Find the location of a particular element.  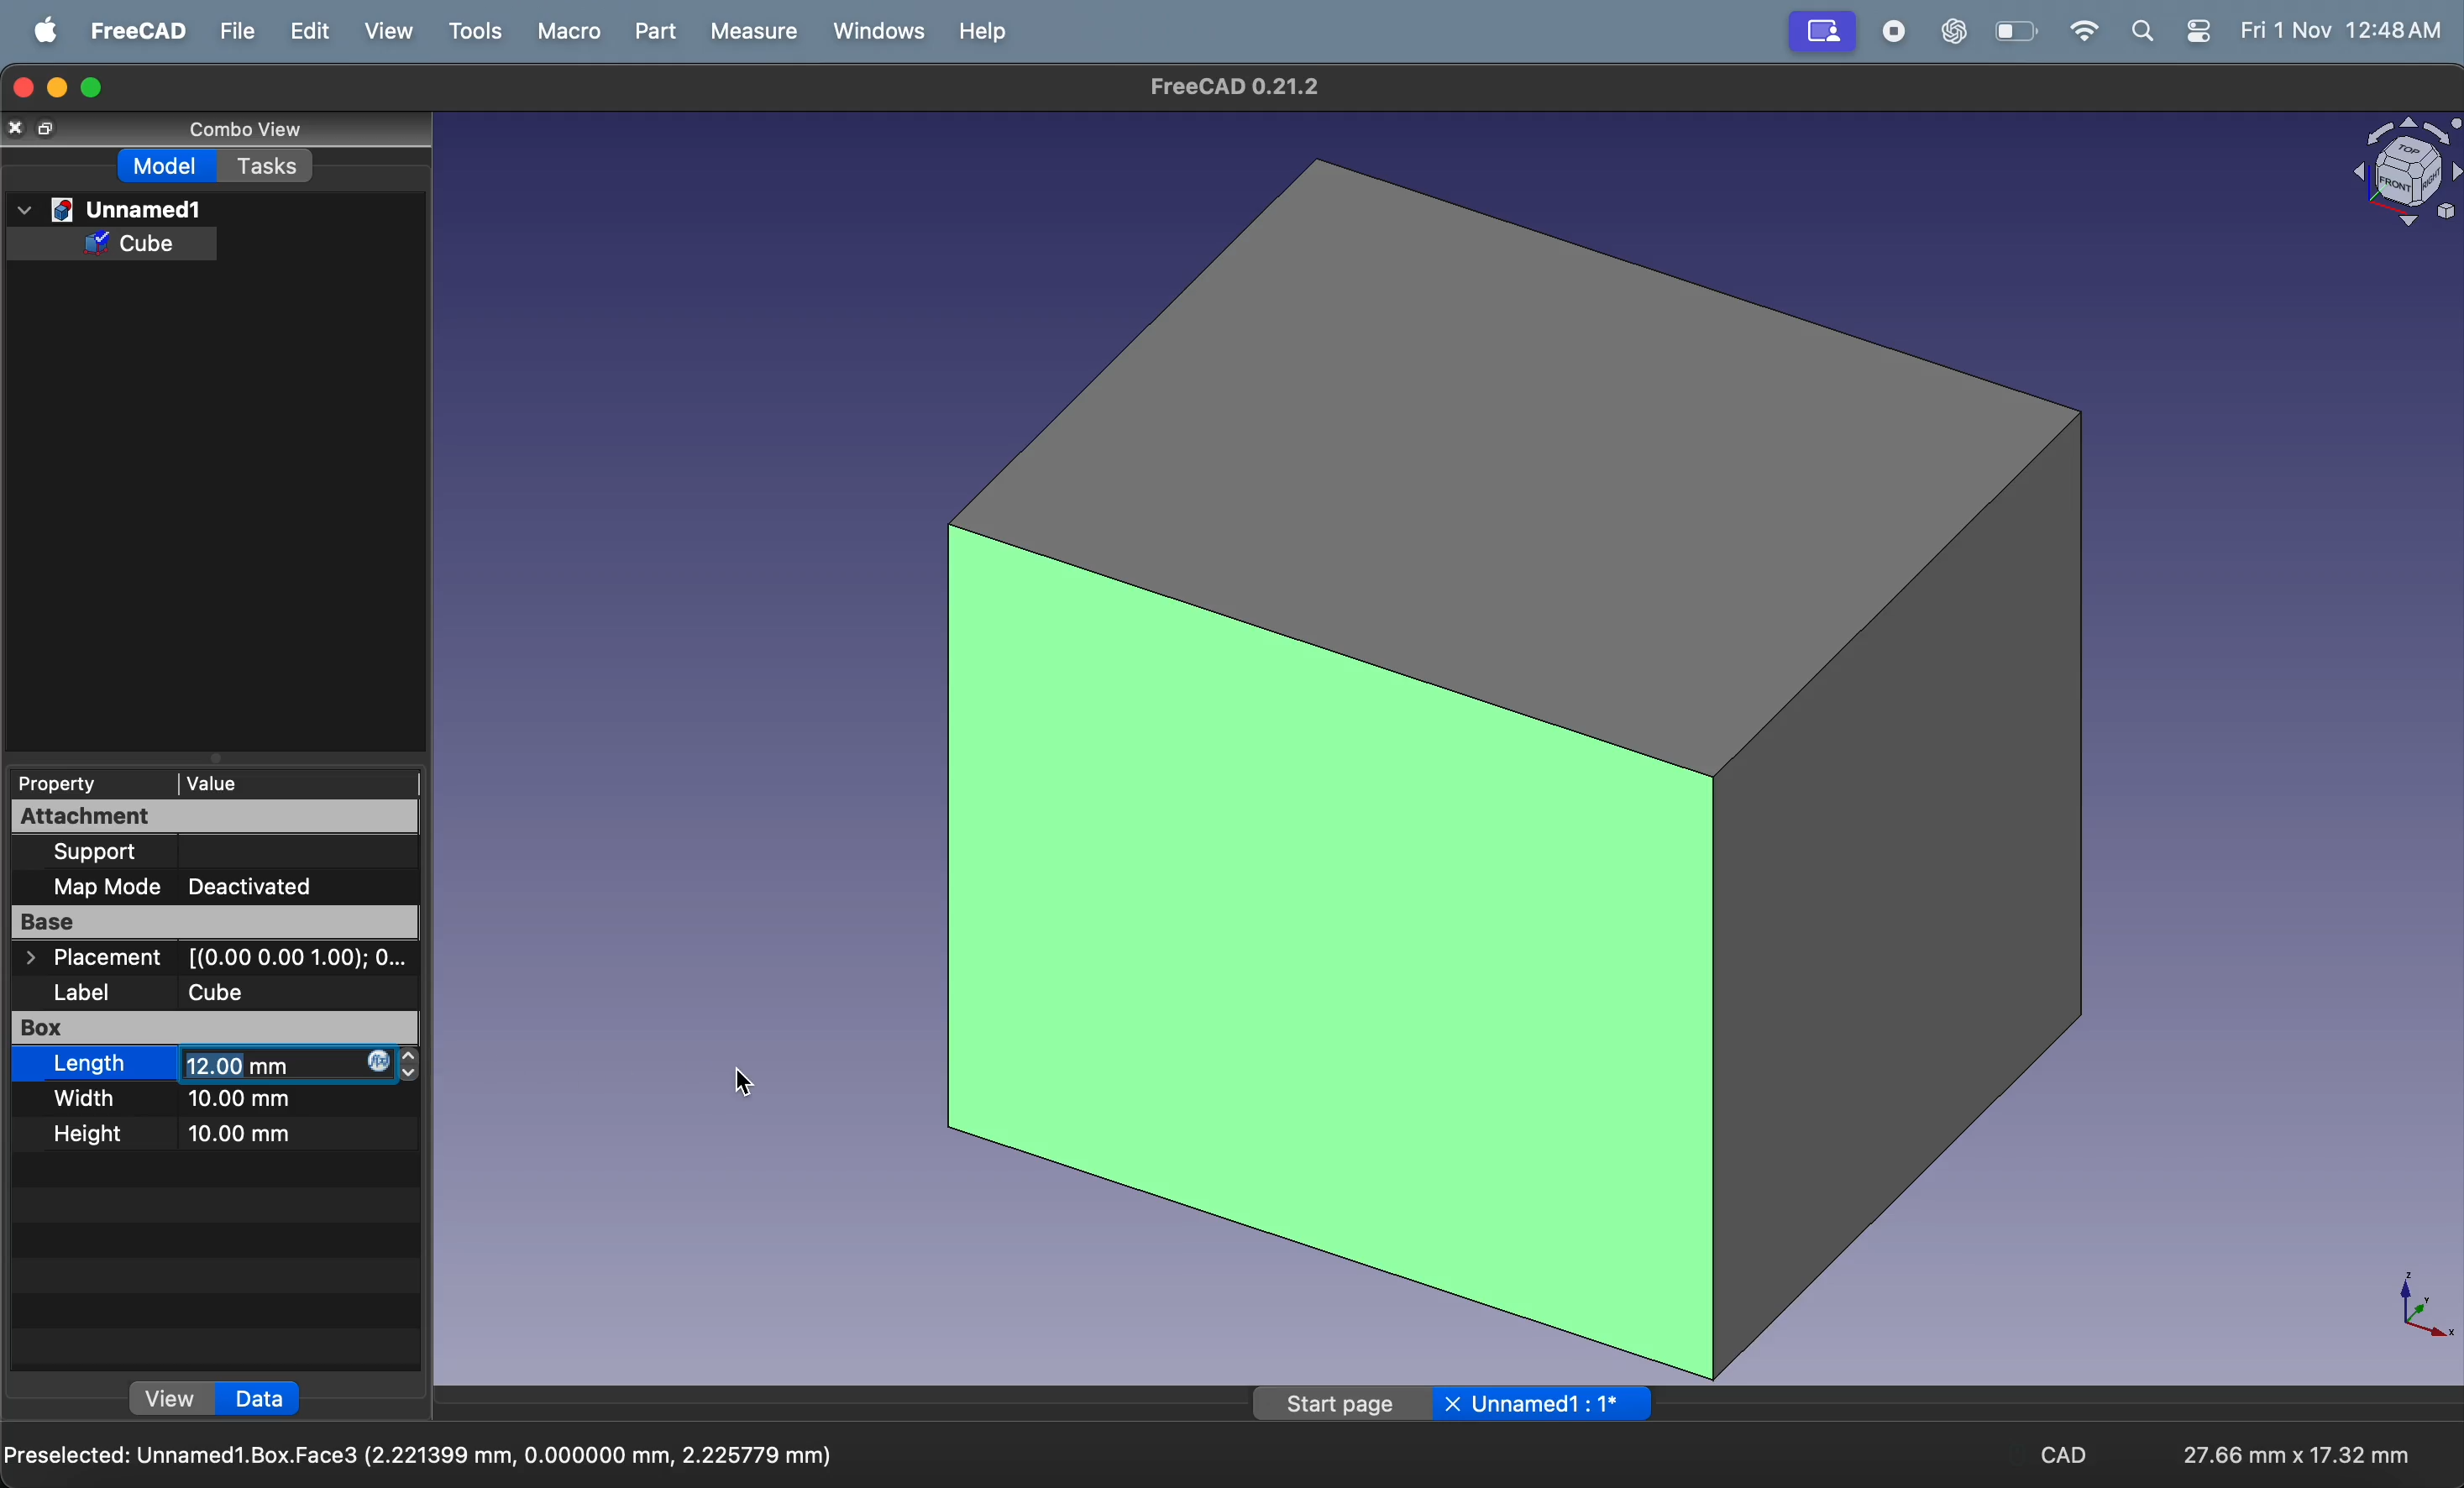

part is located at coordinates (646, 30).